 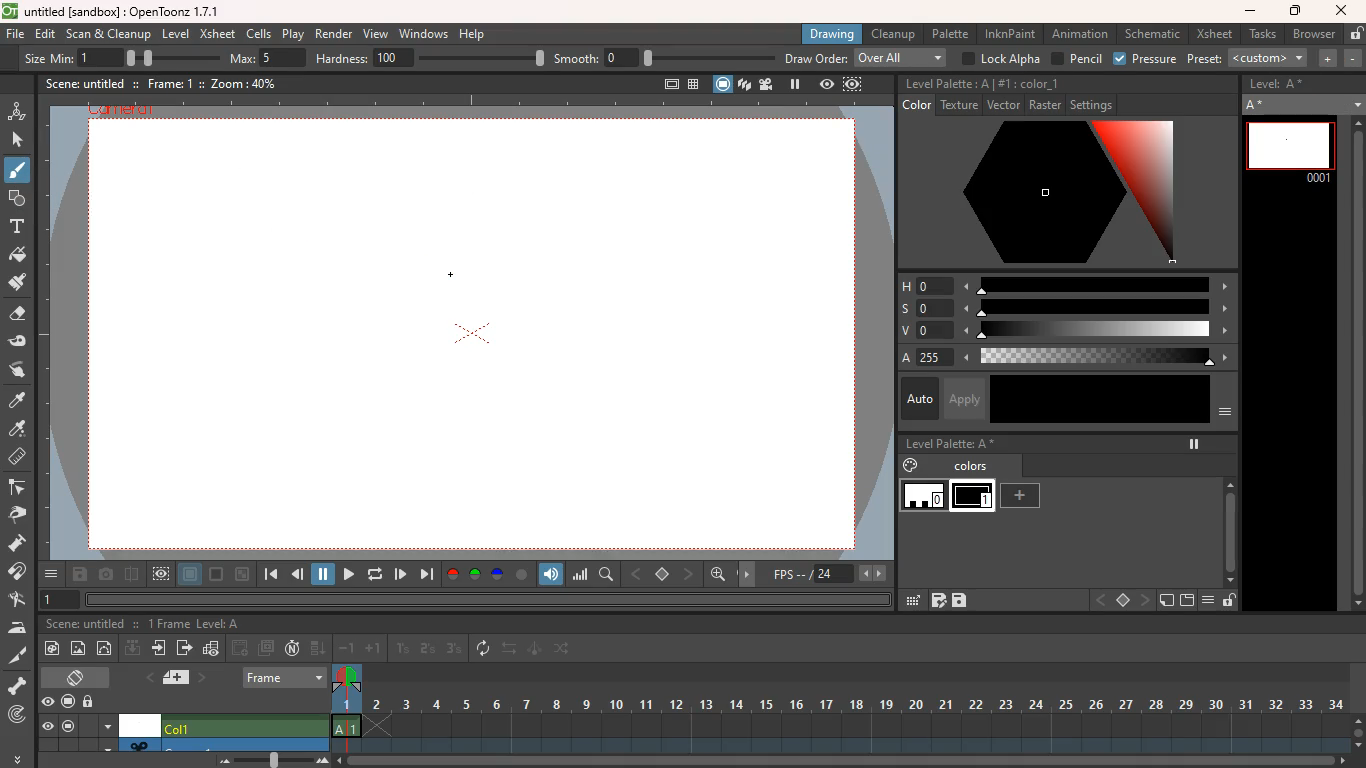 I want to click on preset:, so click(x=1249, y=58).